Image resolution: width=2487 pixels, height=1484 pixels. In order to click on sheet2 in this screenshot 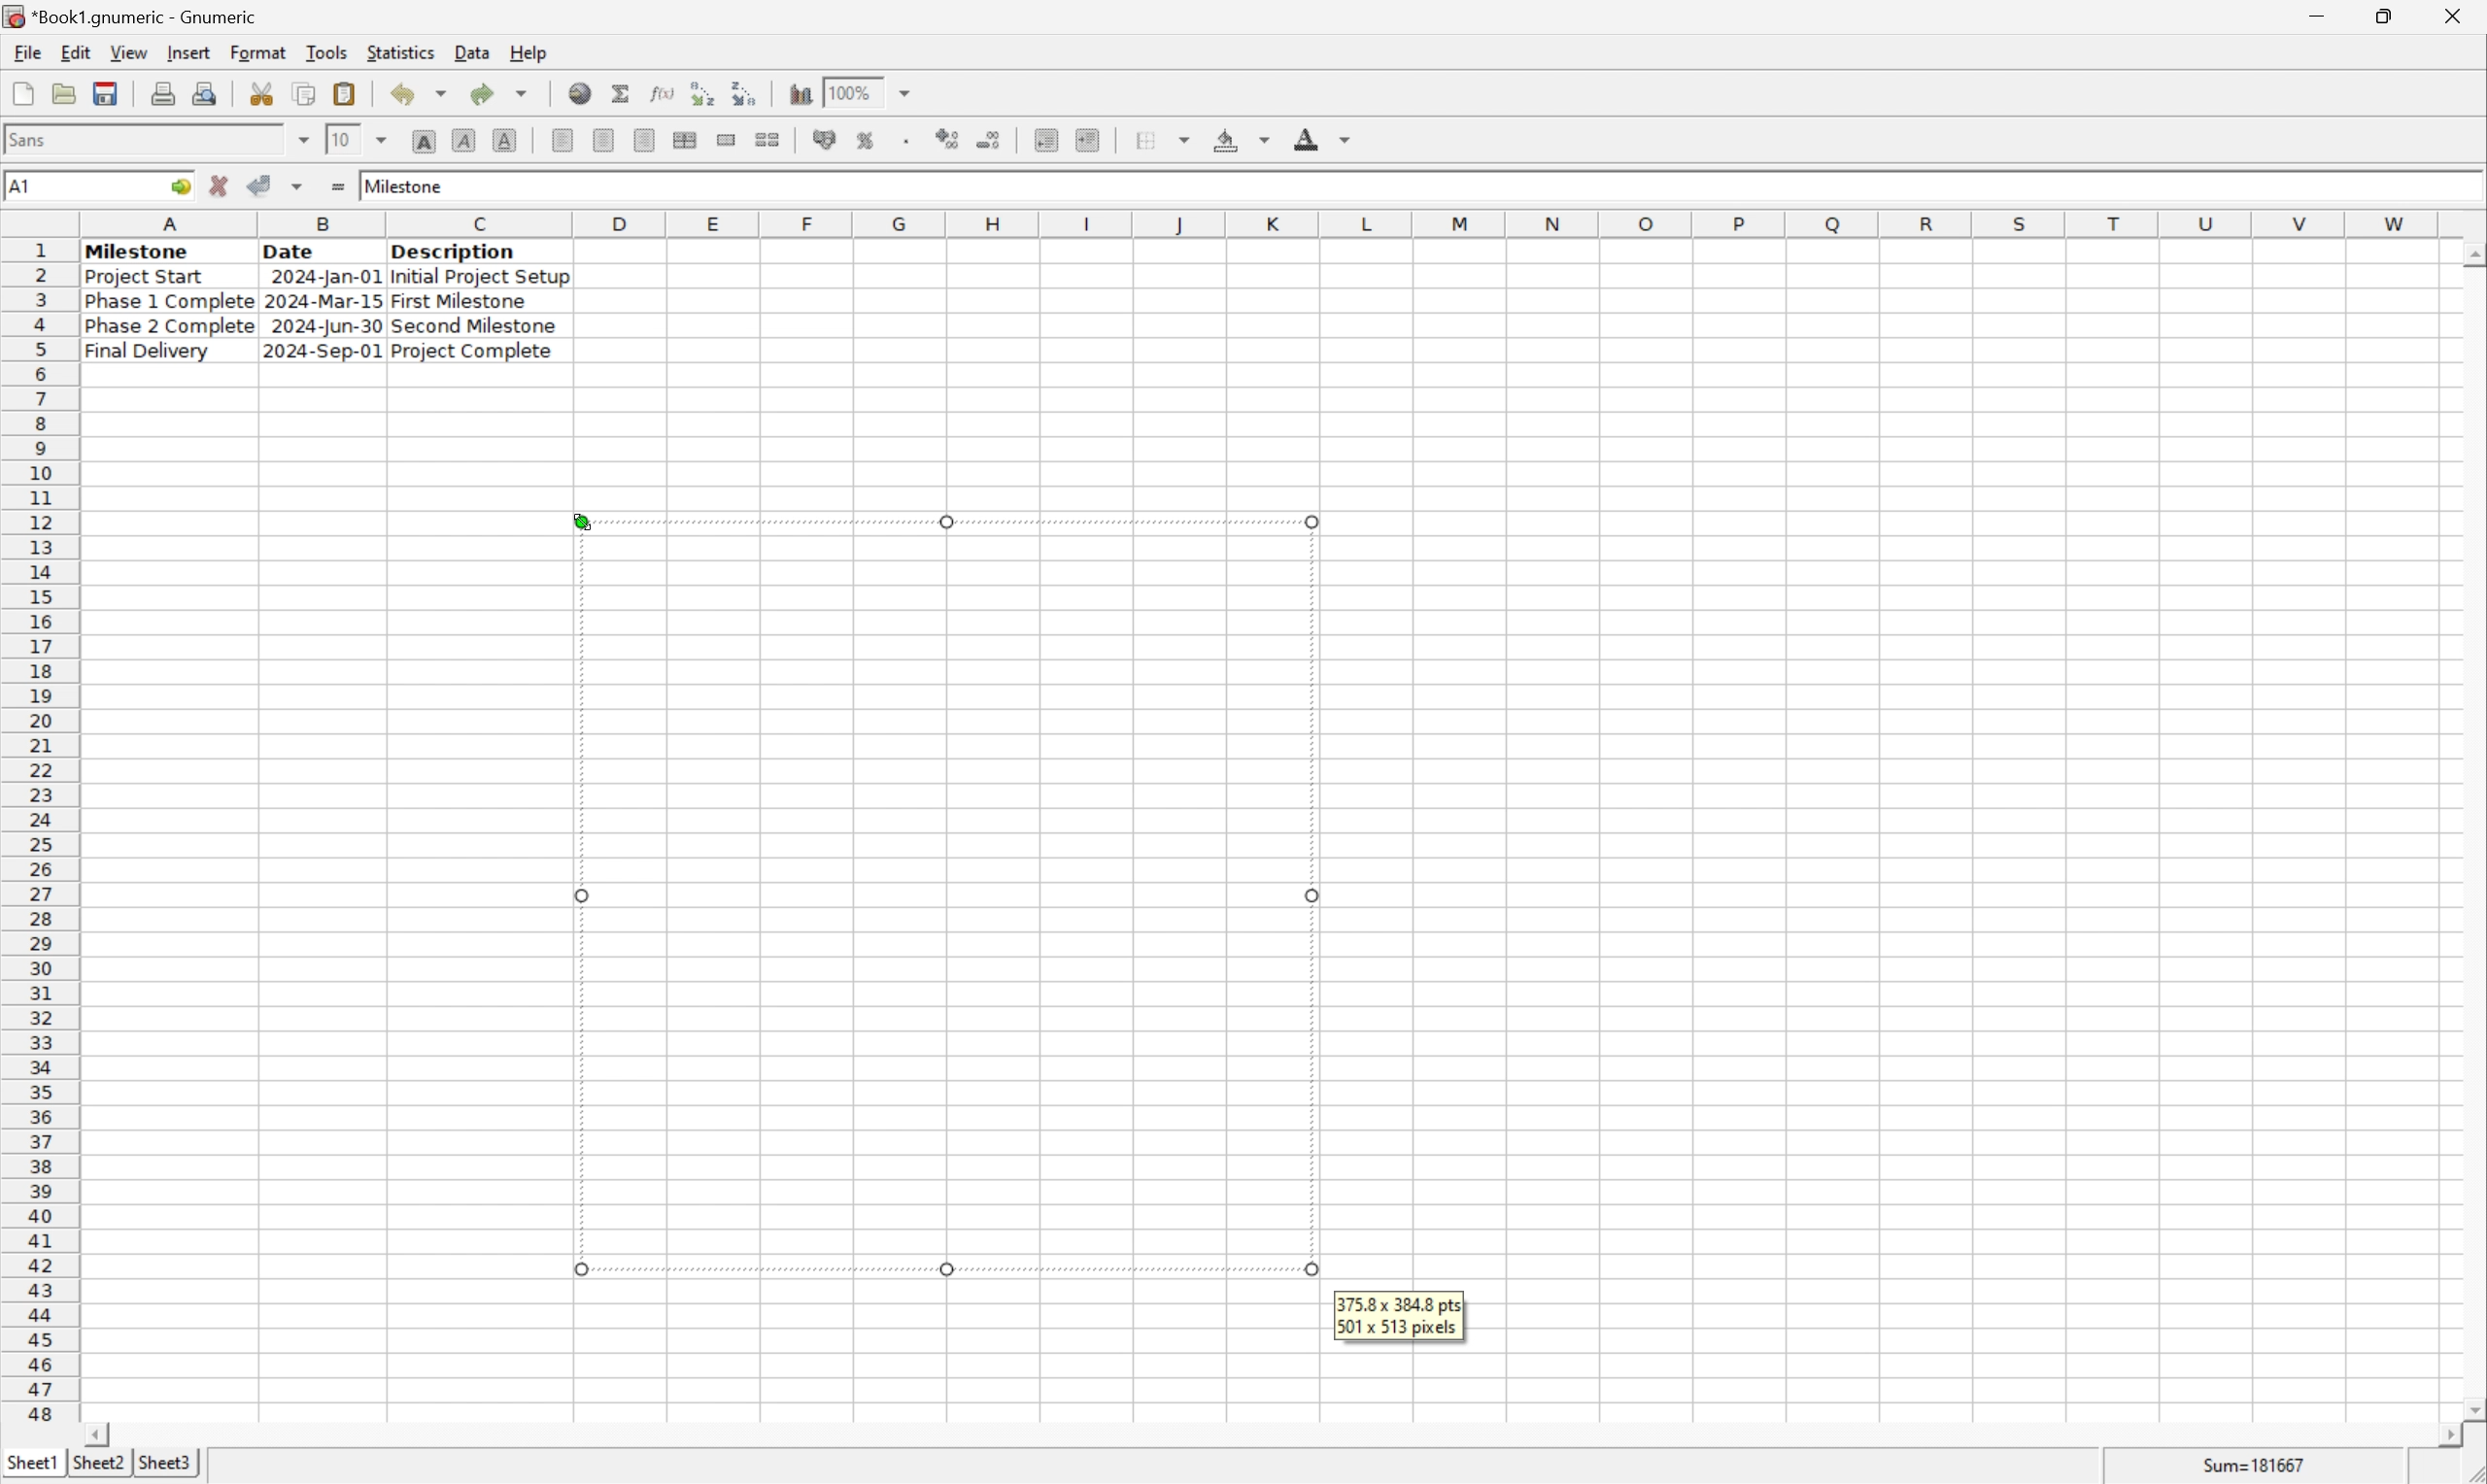, I will do `click(93, 1467)`.